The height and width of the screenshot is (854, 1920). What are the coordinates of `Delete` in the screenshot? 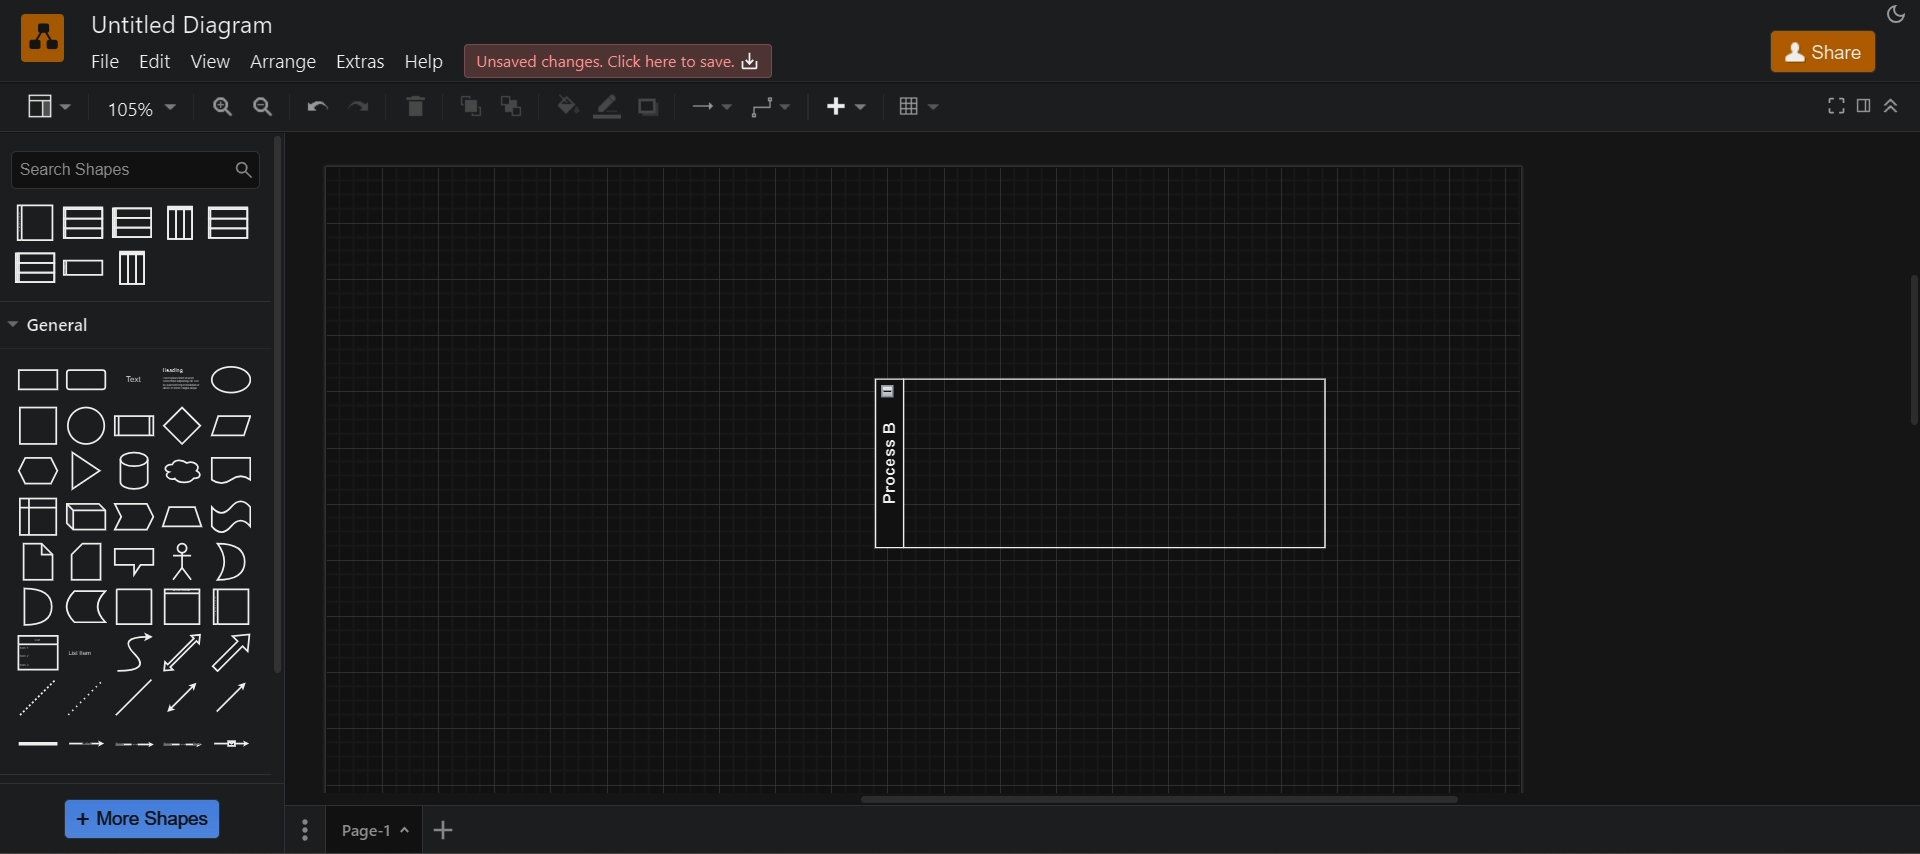 It's located at (412, 106).